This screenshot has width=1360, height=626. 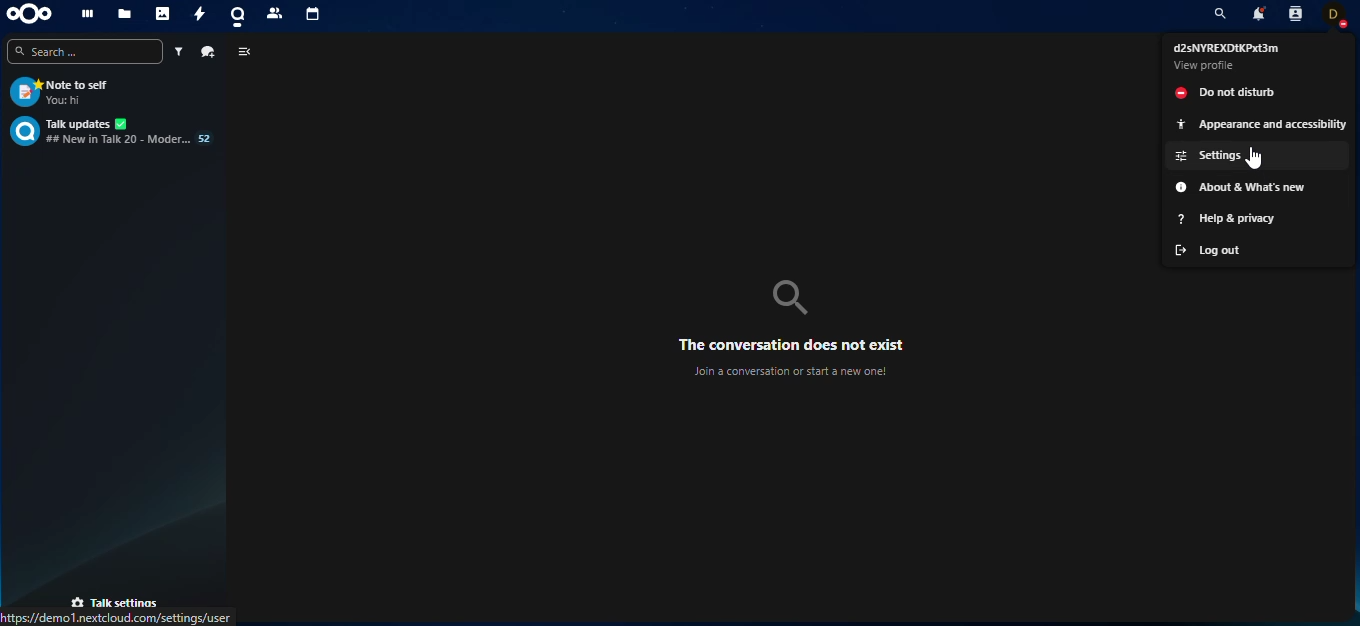 I want to click on do not disturb, so click(x=1258, y=92).